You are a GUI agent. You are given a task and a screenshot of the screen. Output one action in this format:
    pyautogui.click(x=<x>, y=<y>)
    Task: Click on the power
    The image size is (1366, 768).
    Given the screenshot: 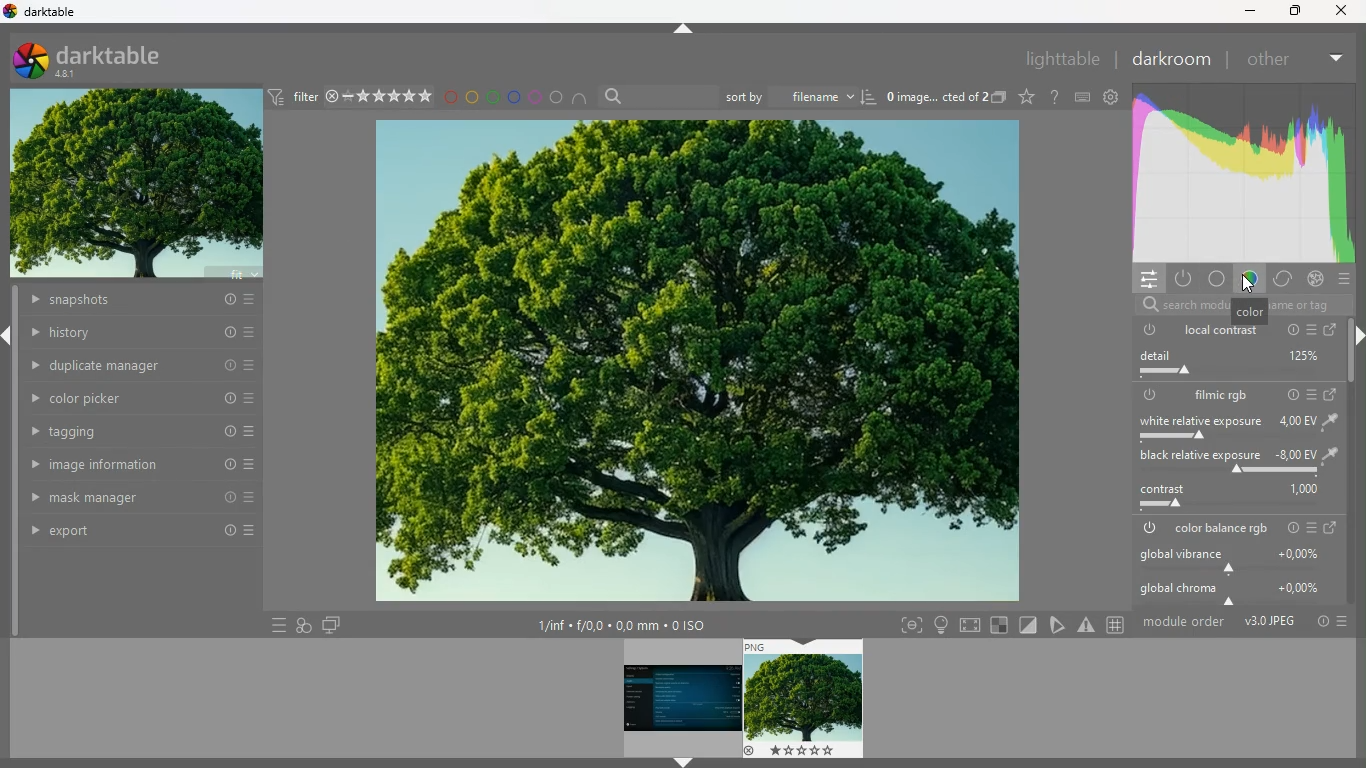 What is the action you would take?
    pyautogui.click(x=1149, y=395)
    